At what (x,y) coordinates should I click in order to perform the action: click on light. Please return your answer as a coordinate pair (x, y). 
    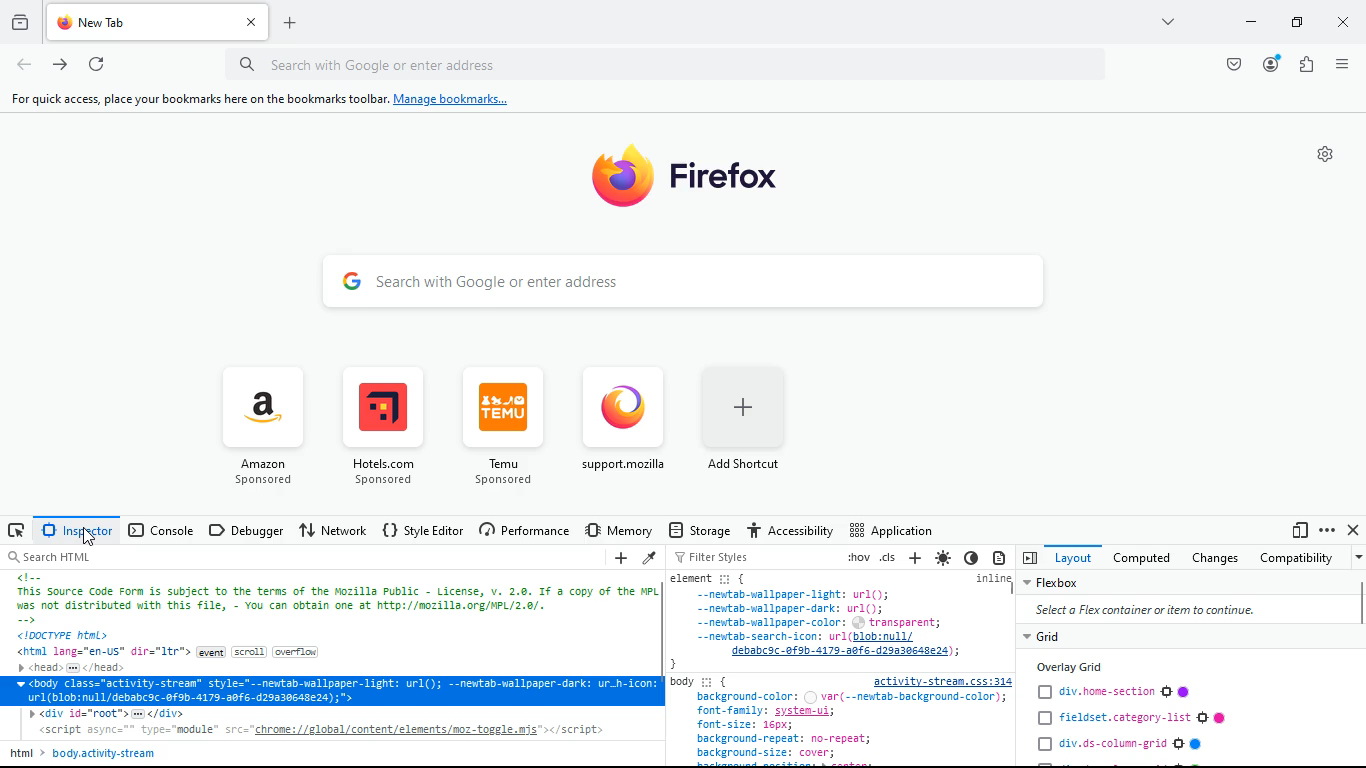
    Looking at the image, I should click on (946, 558).